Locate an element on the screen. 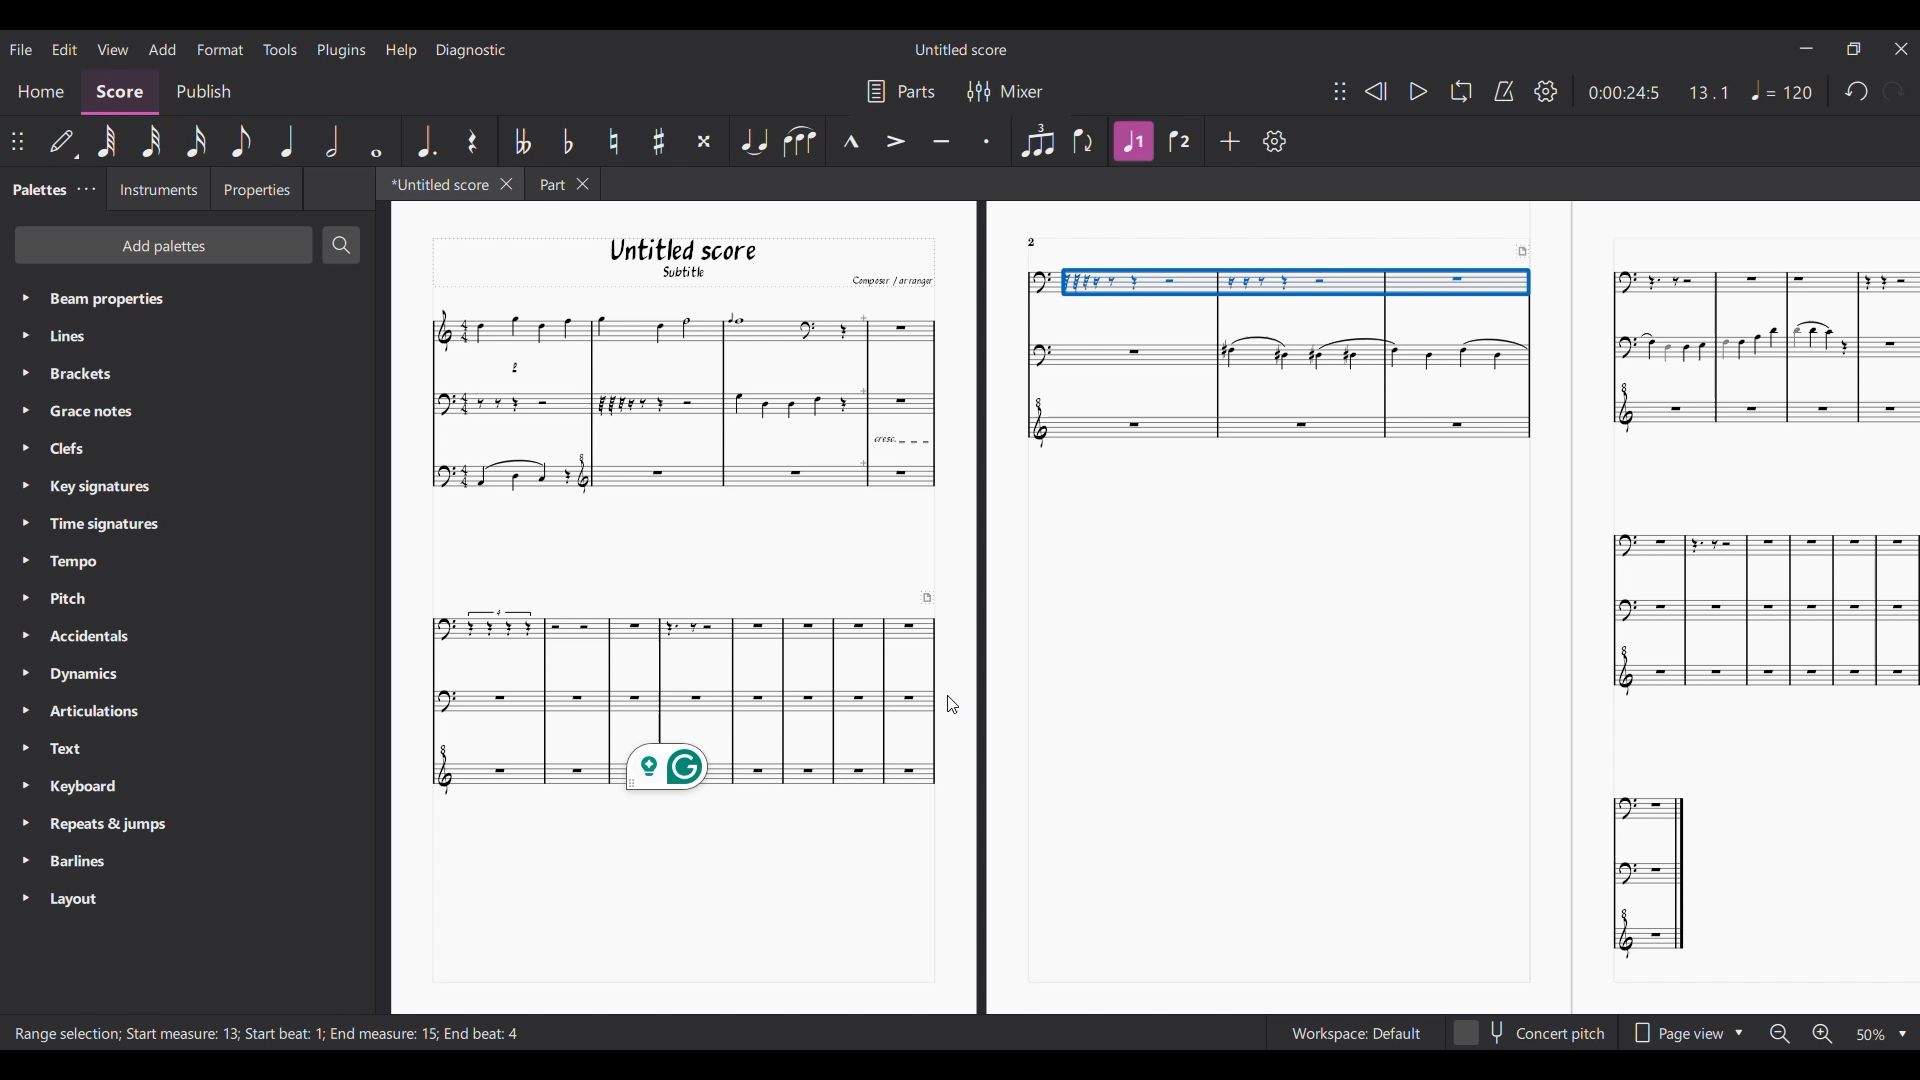  Toggle double flat is located at coordinates (523, 141).